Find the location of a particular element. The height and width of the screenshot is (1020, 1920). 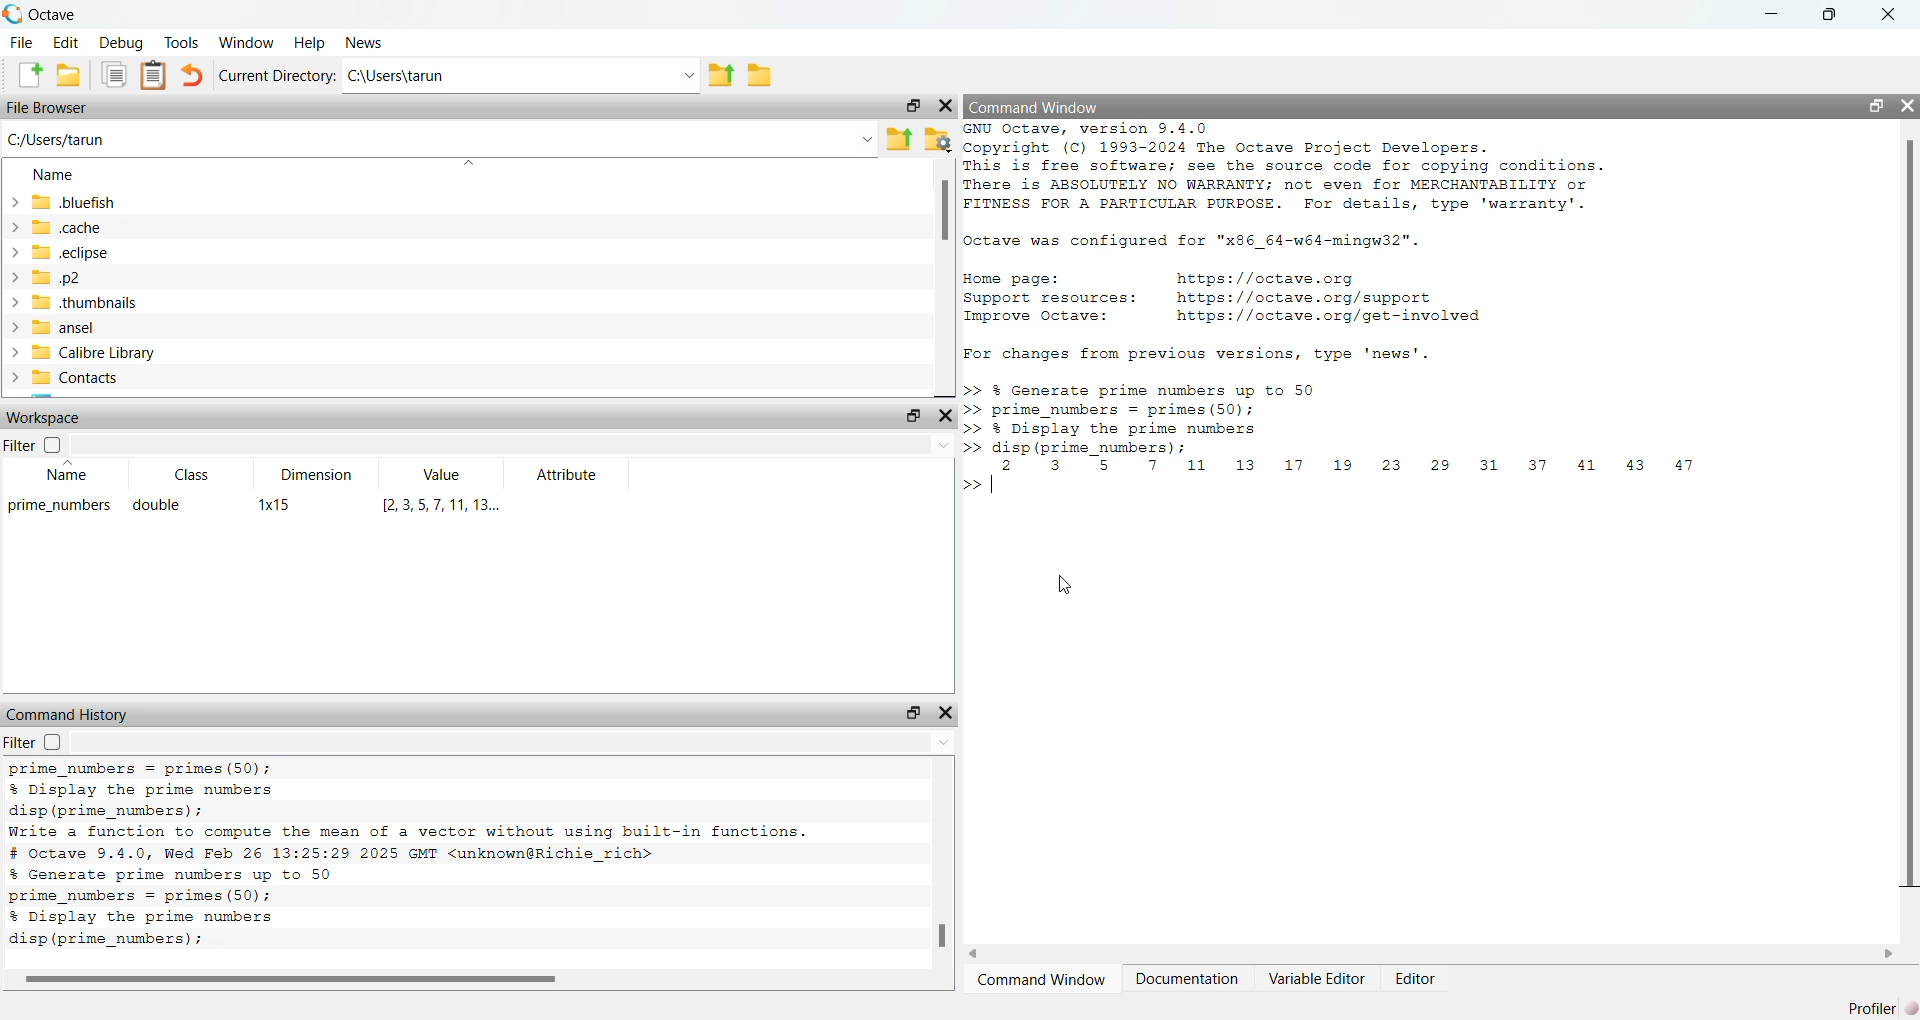

close is located at coordinates (1907, 105).